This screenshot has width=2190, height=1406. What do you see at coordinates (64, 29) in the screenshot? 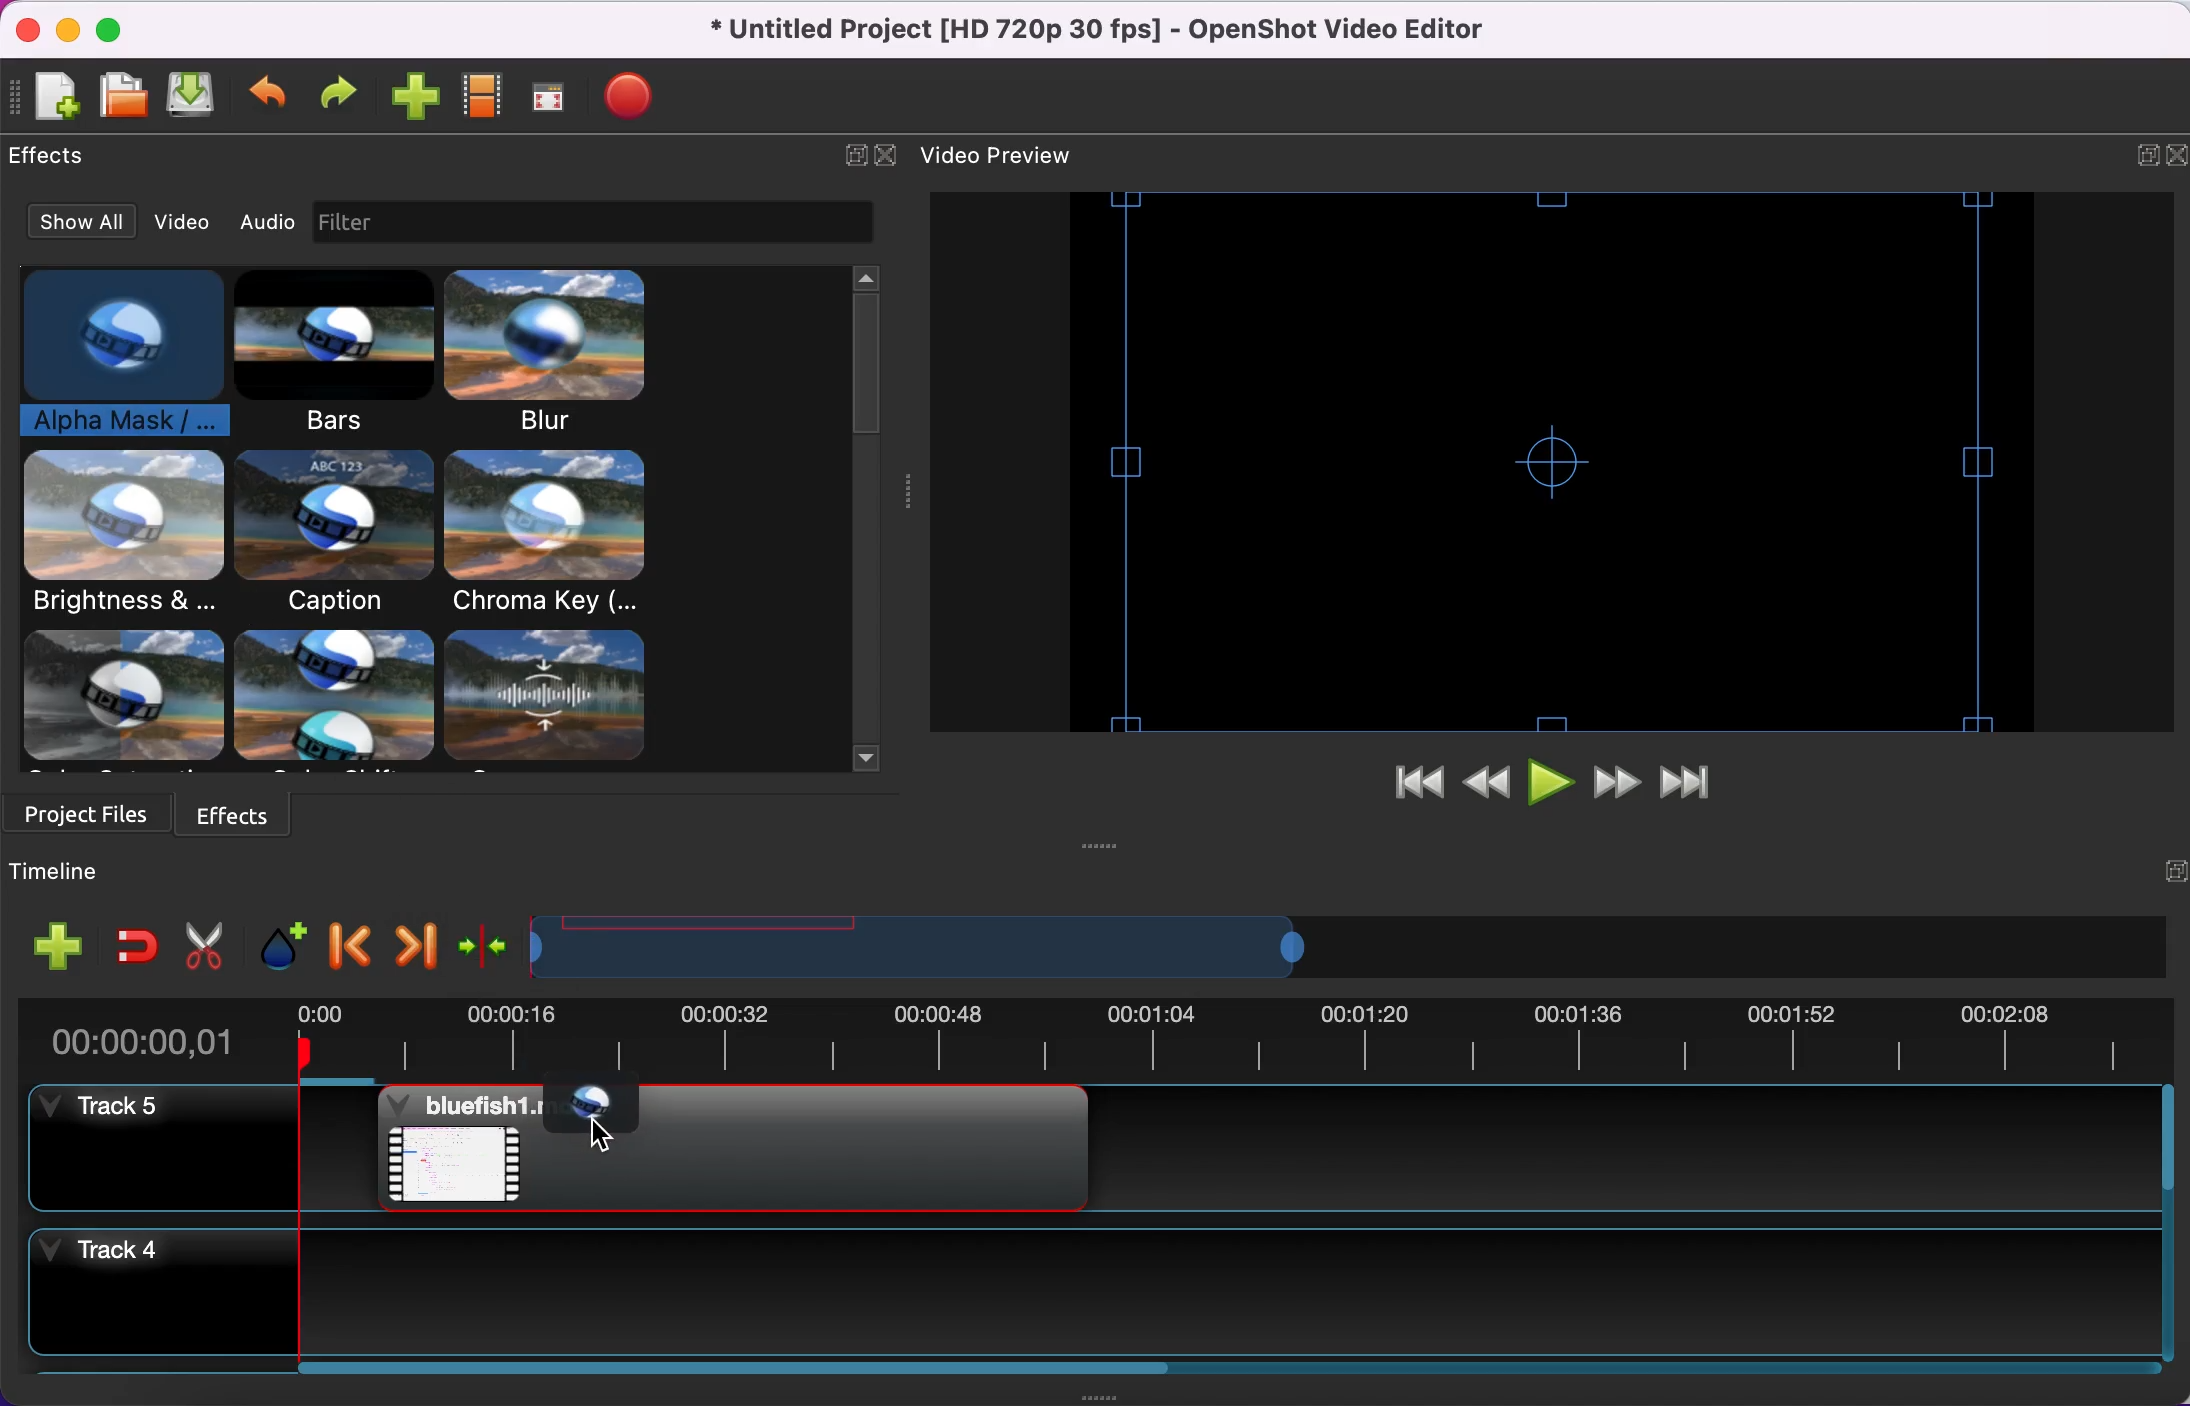
I see `minimize` at bounding box center [64, 29].